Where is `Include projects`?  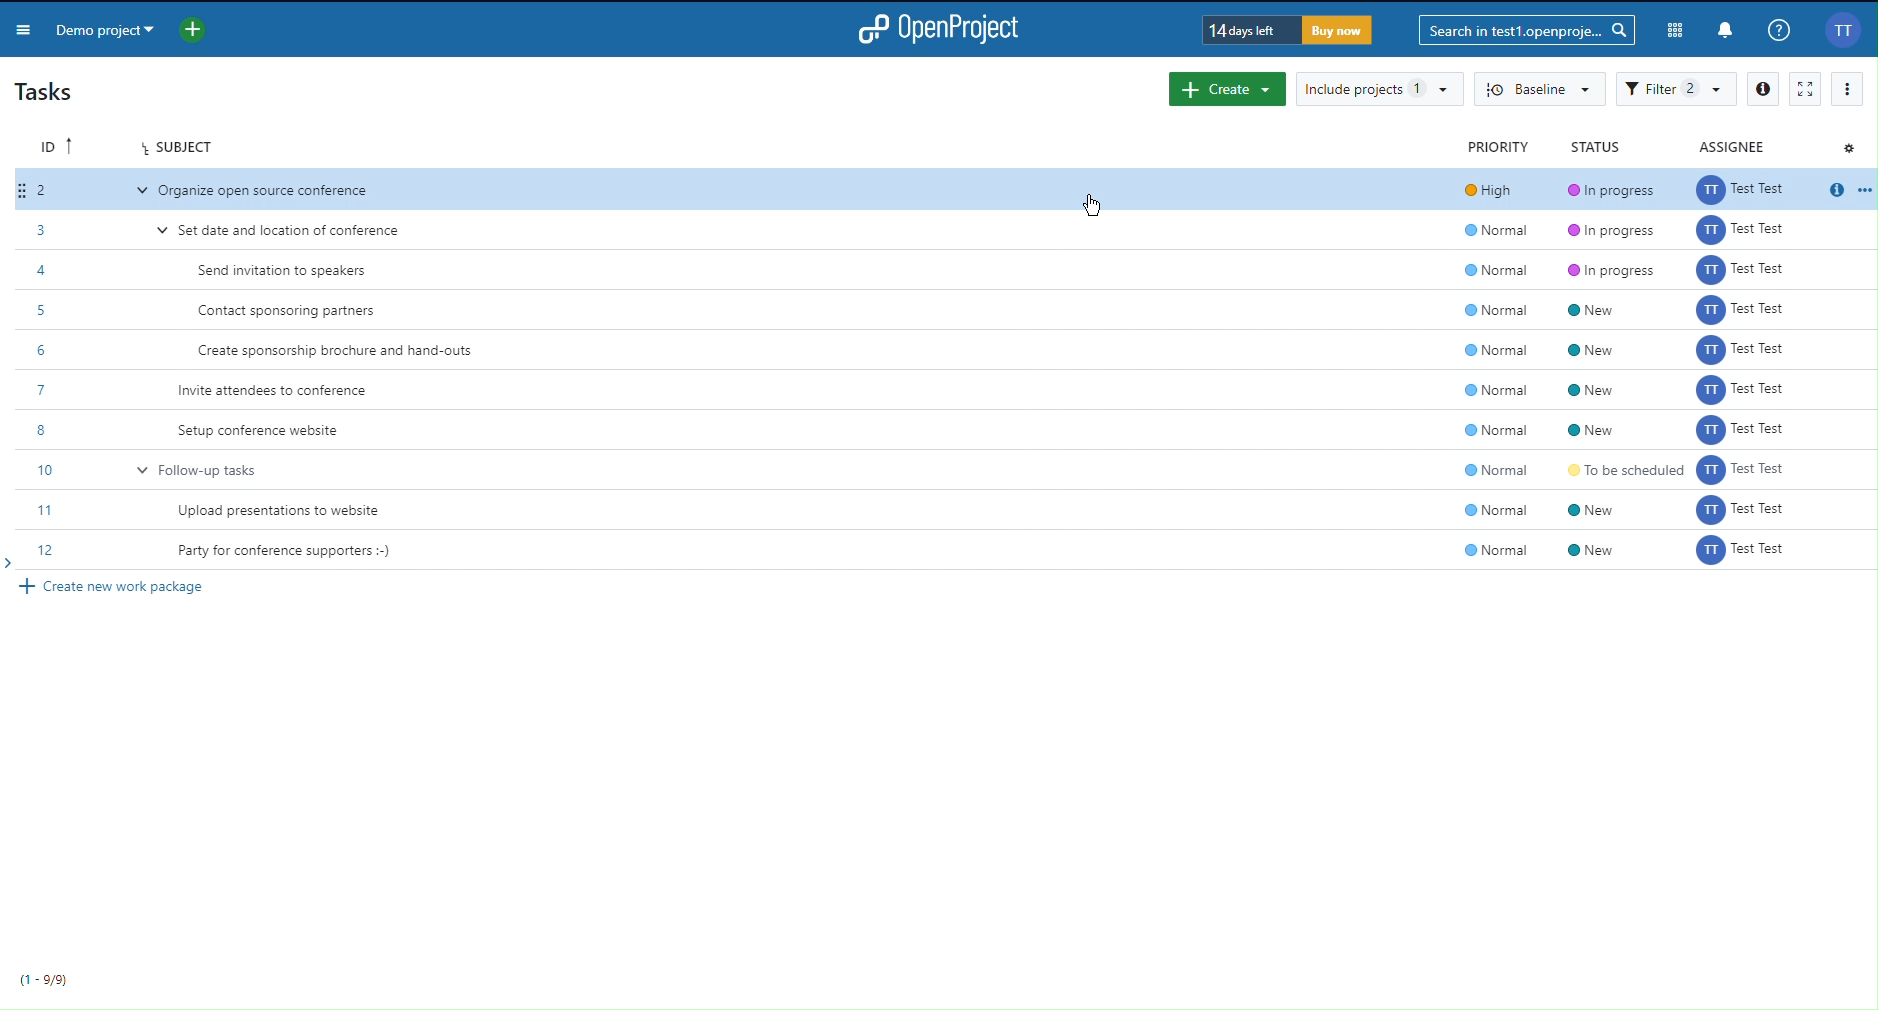
Include projects is located at coordinates (1376, 85).